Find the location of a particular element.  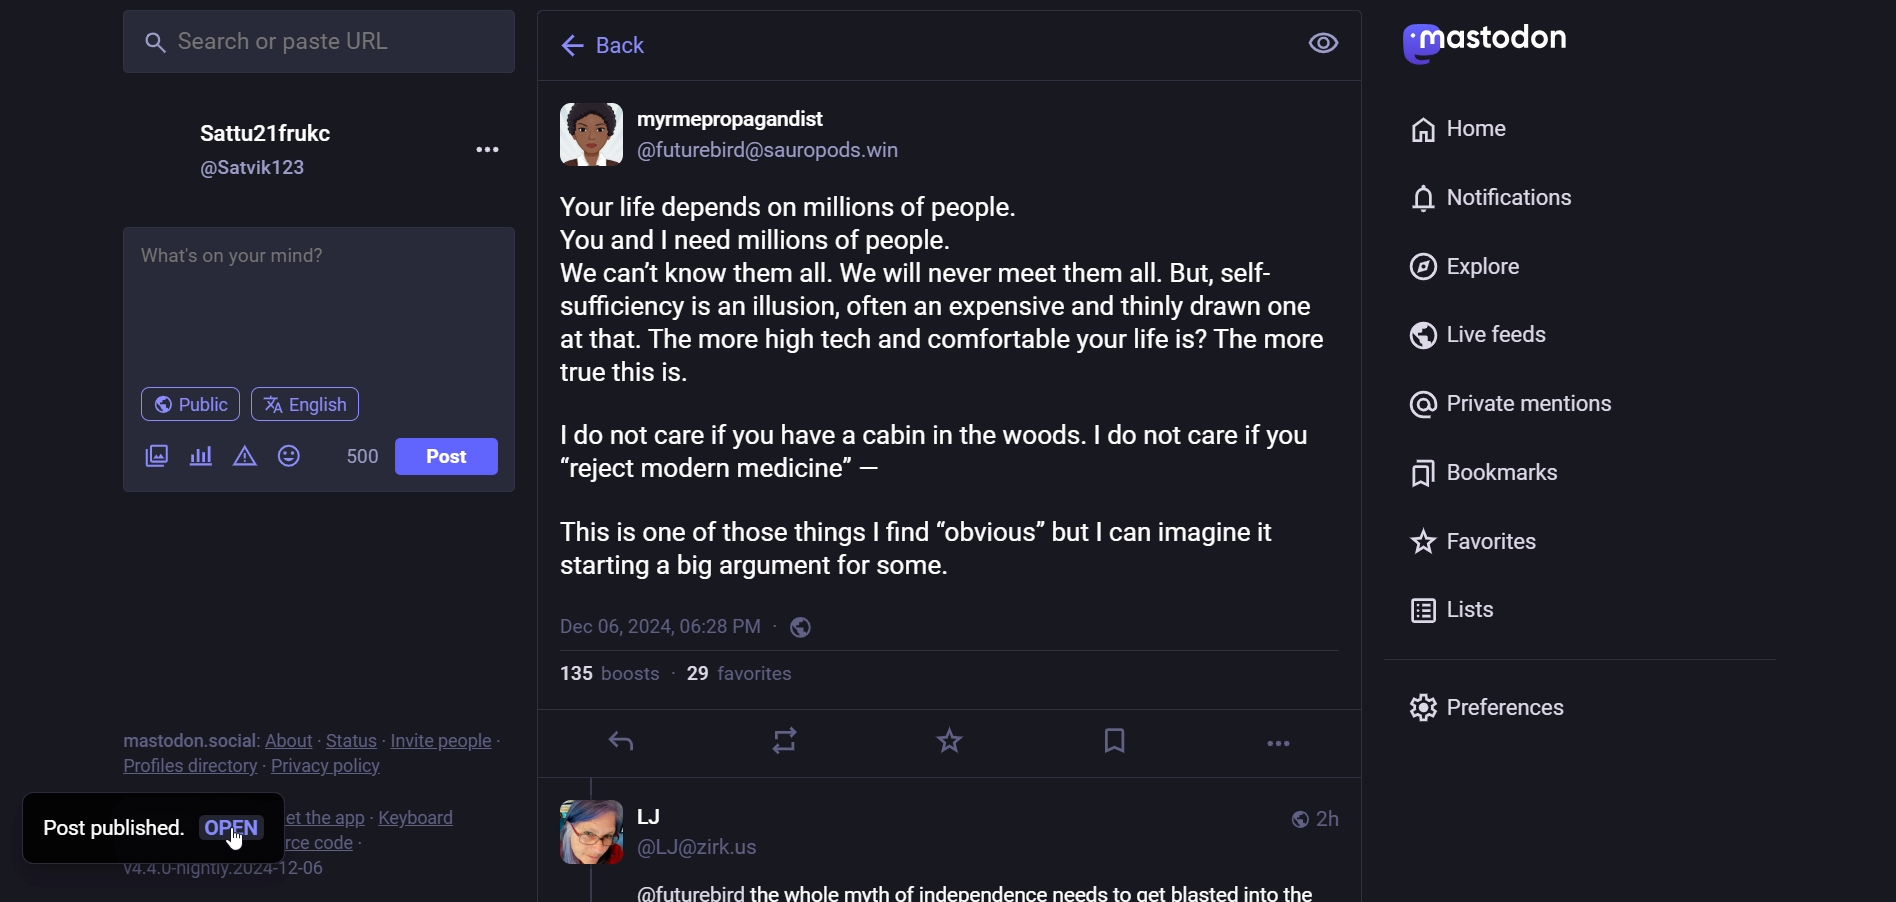

poll is located at coordinates (200, 457).